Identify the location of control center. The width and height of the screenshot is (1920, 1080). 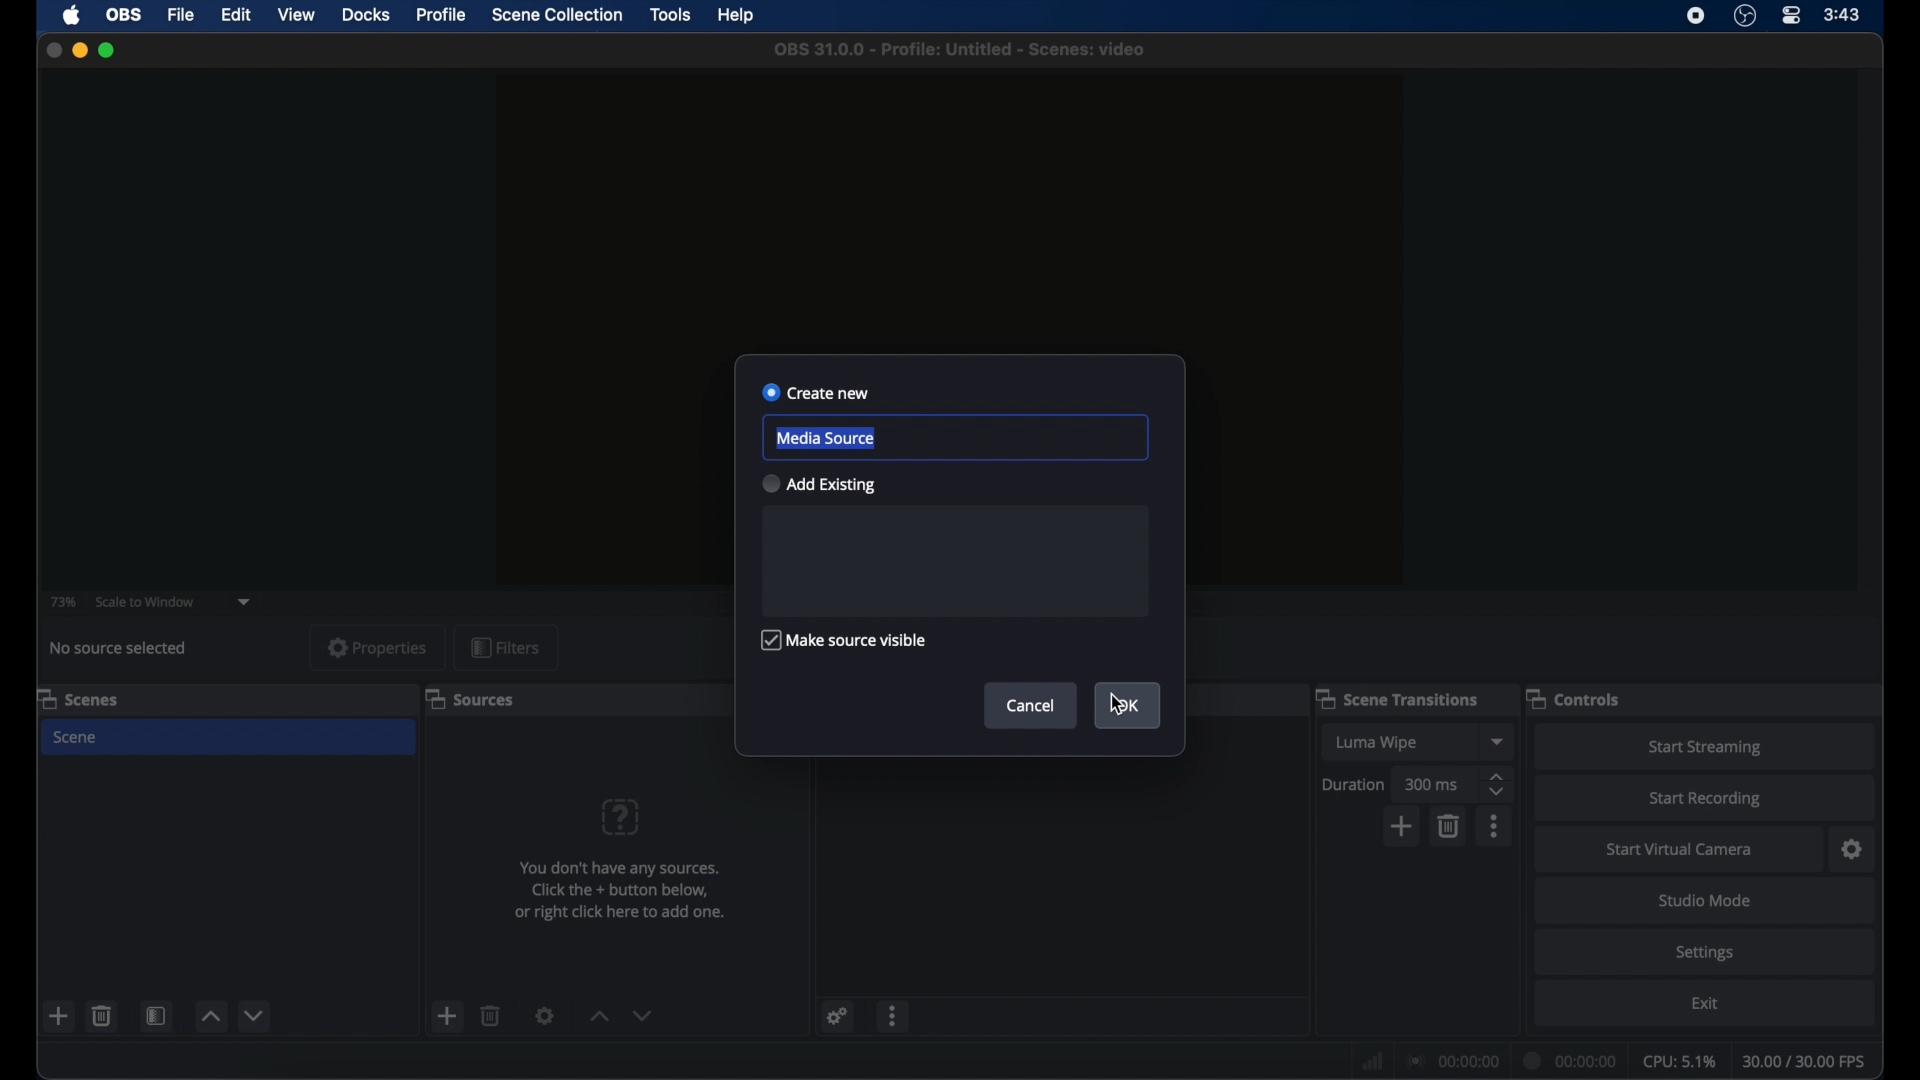
(1790, 15).